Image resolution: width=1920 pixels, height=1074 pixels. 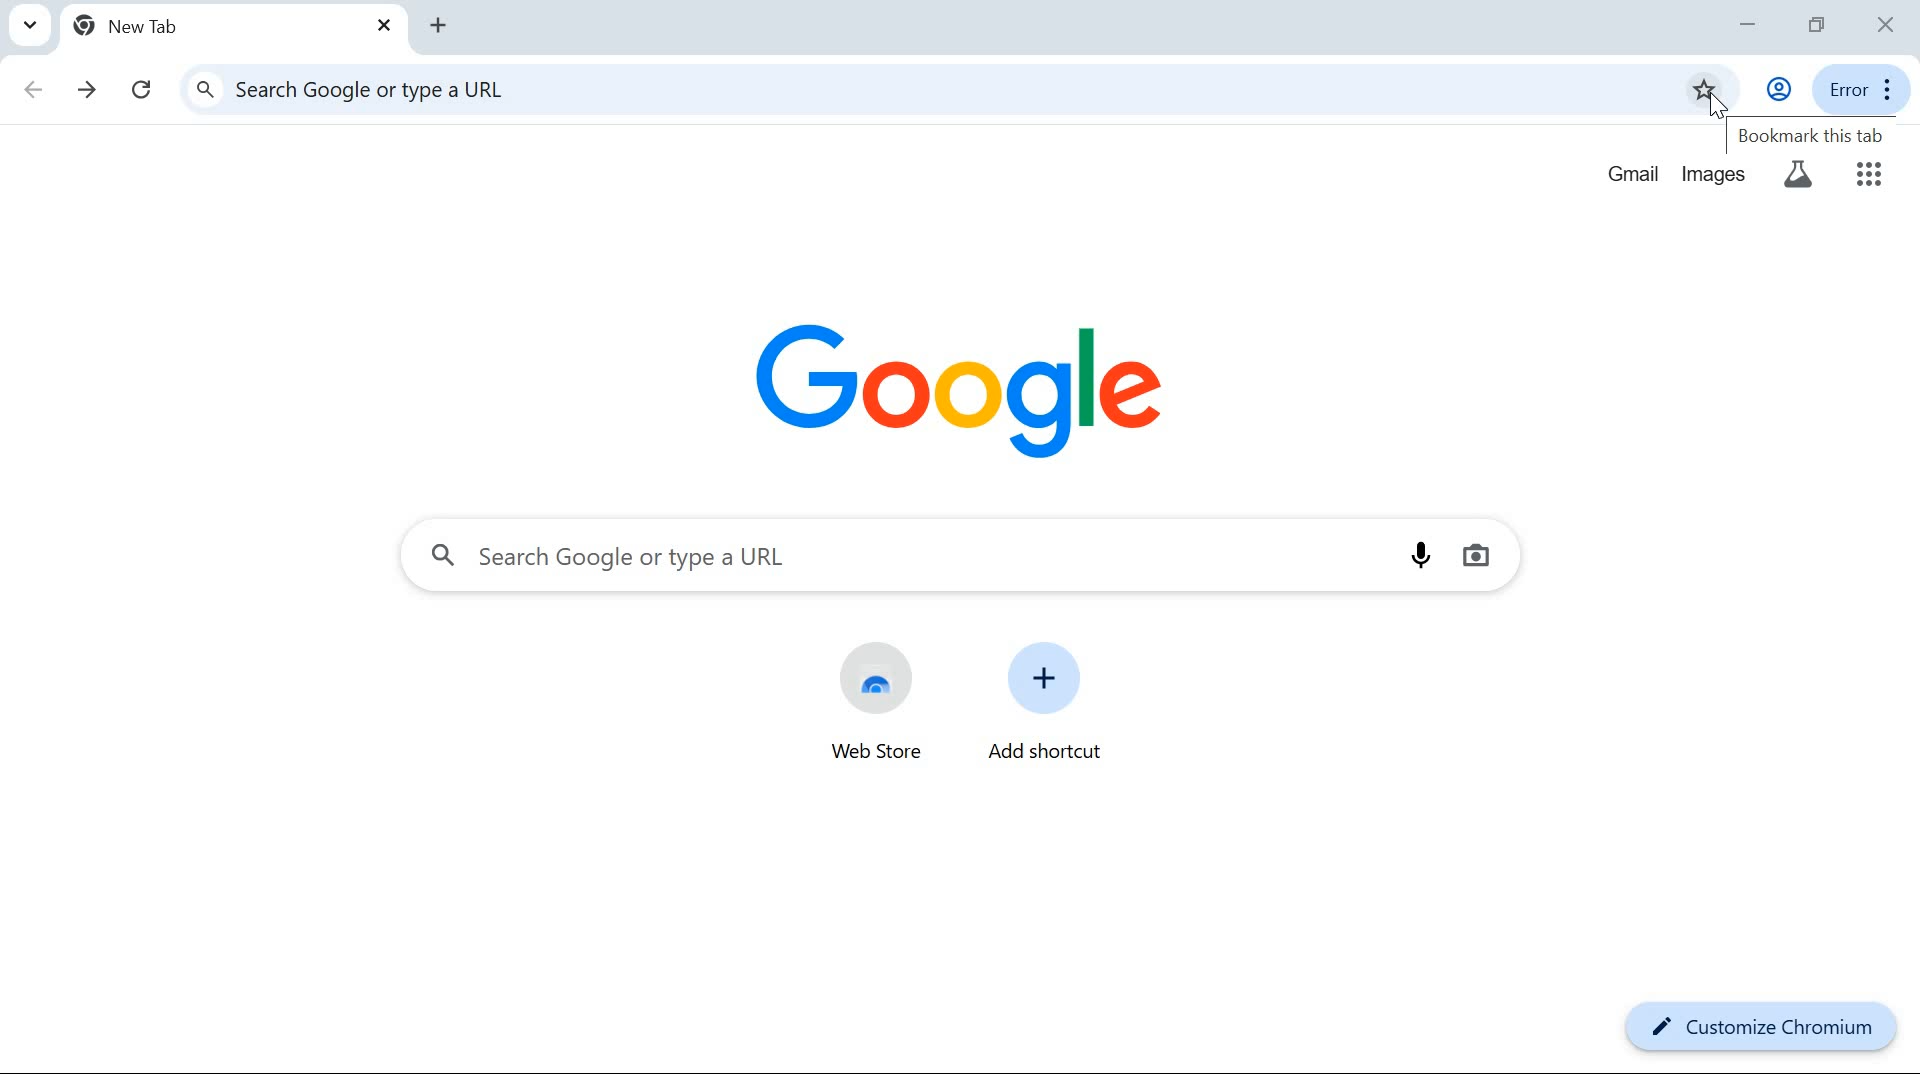 I want to click on customize chromium, so click(x=1758, y=1030).